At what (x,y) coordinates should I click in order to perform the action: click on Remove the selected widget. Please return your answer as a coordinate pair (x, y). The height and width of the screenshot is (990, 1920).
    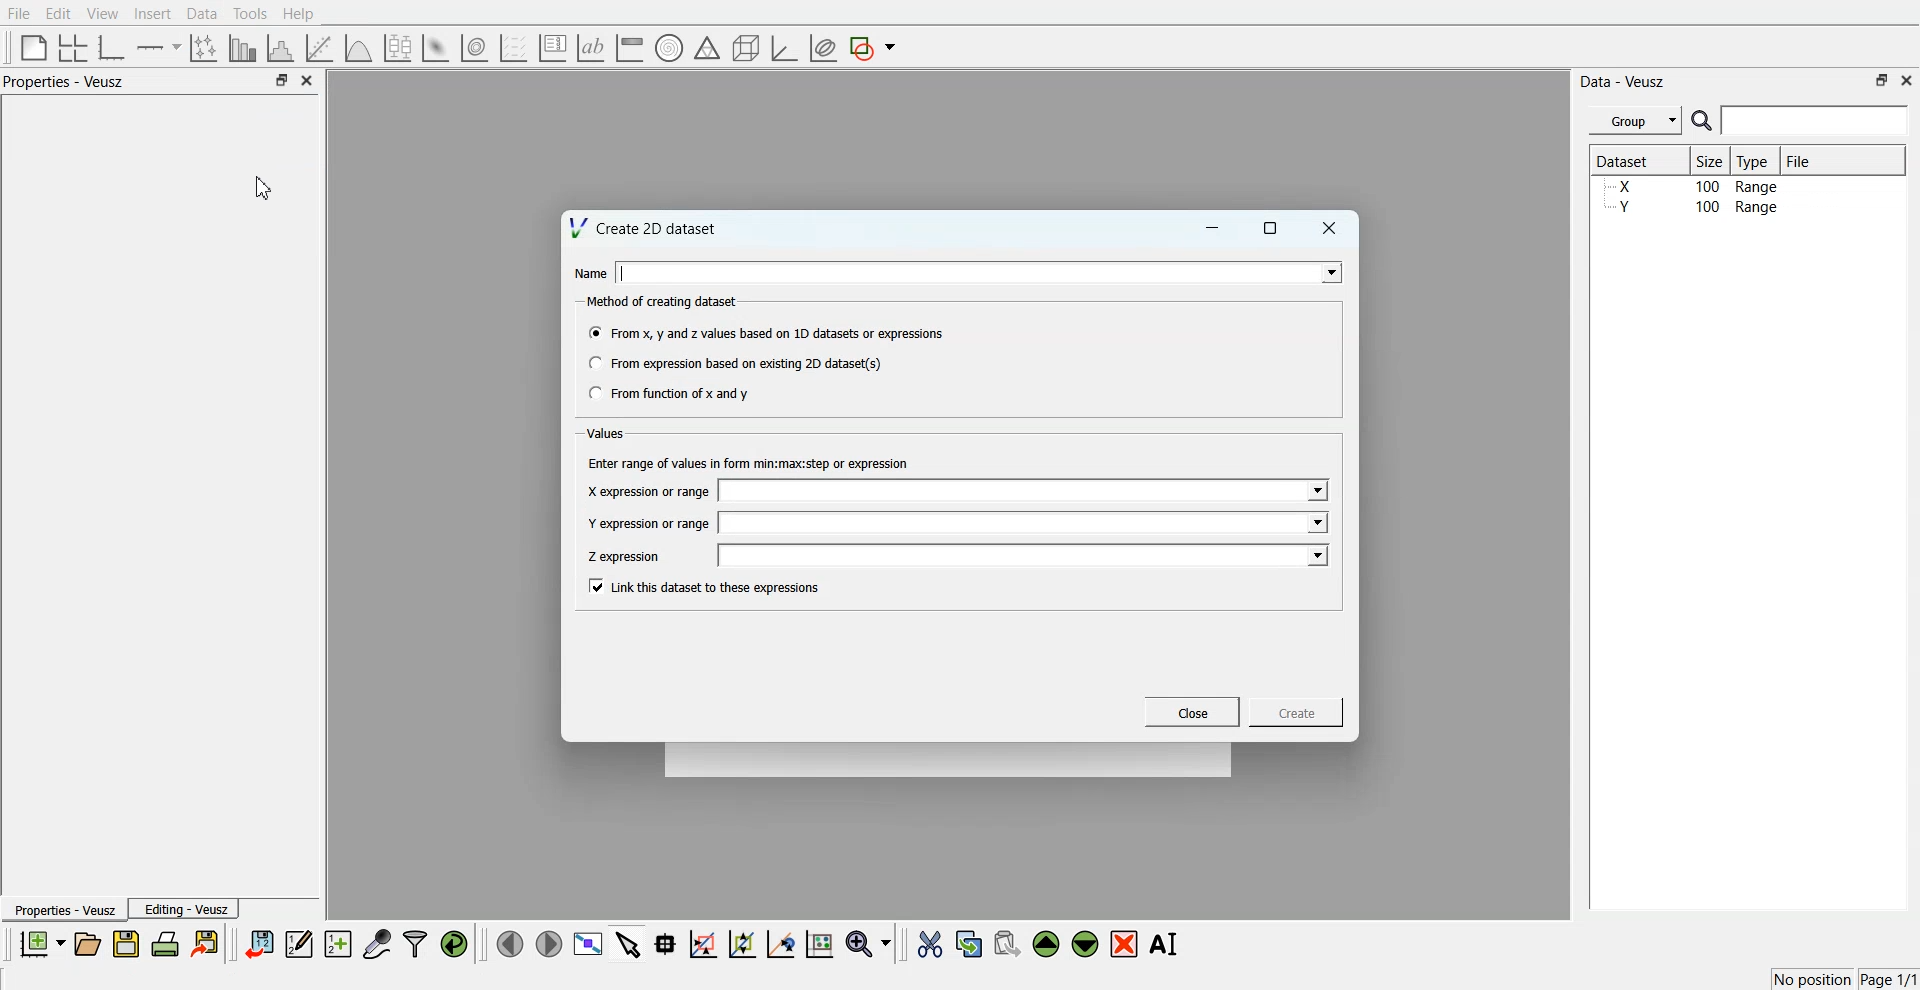
    Looking at the image, I should click on (1124, 945).